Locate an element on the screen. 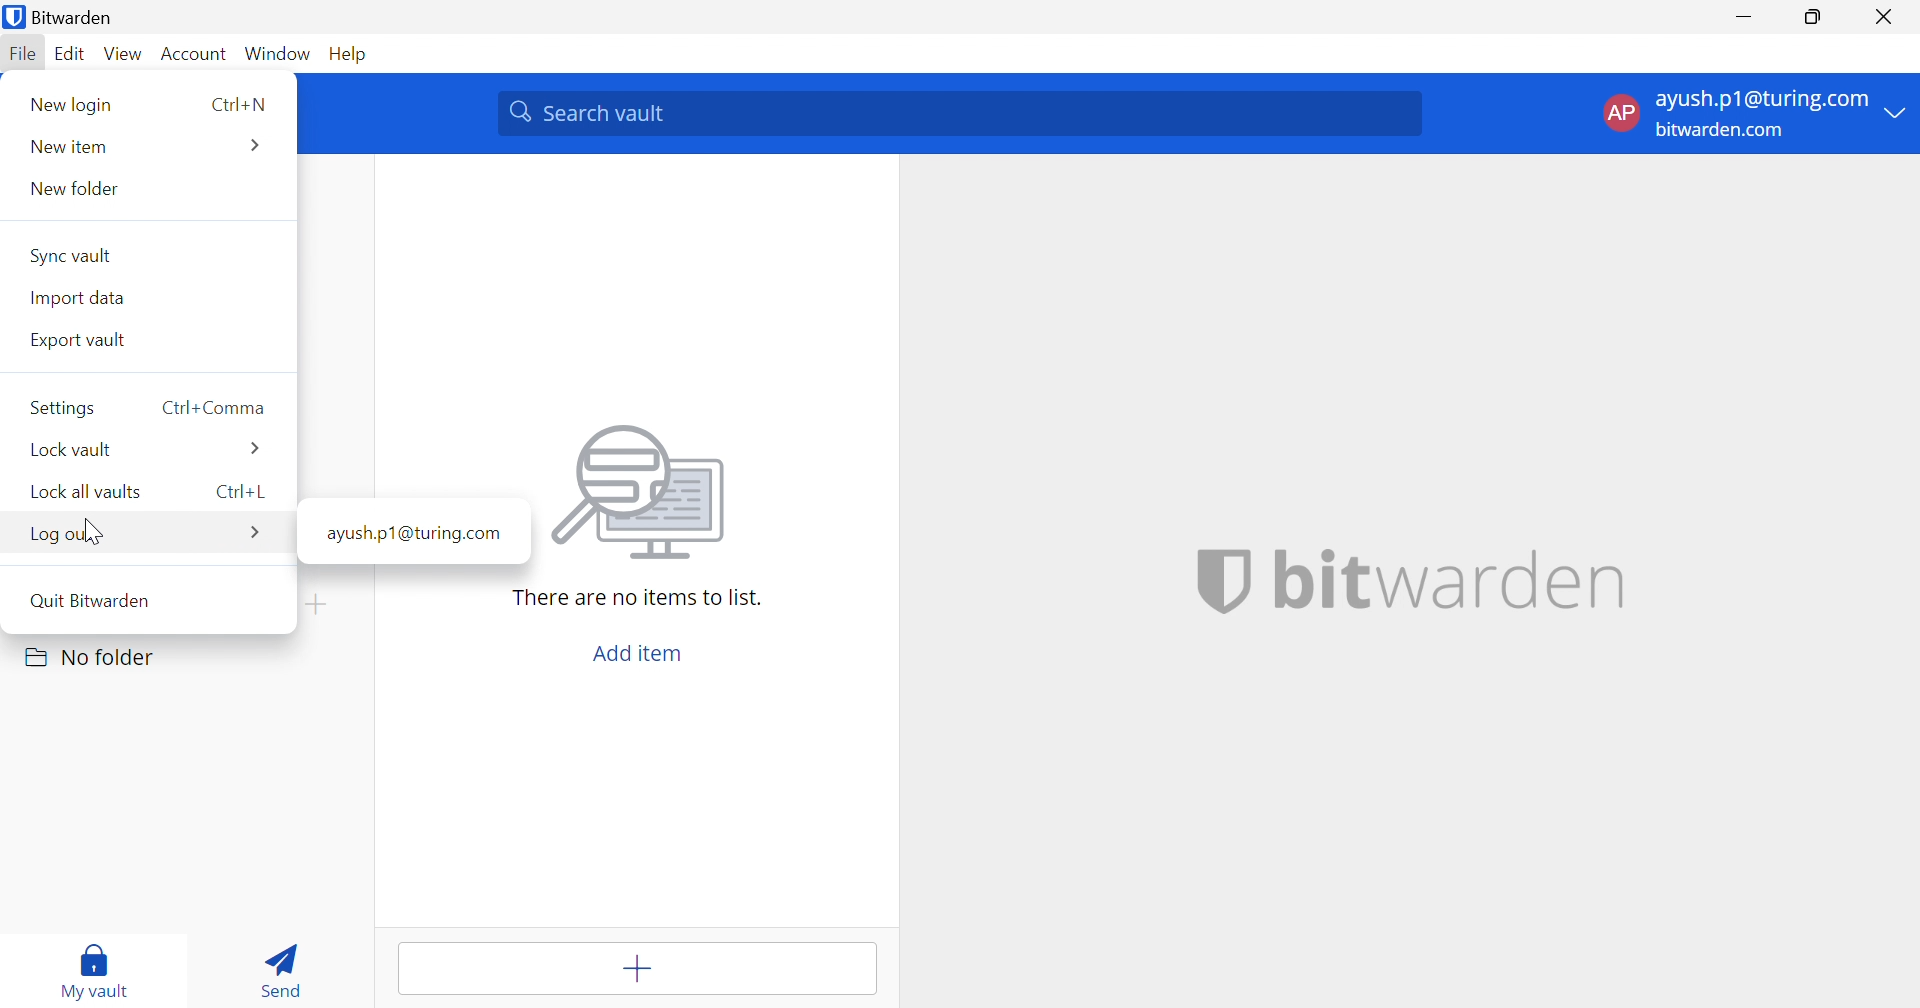 The height and width of the screenshot is (1008, 1920). New item is located at coordinates (67, 148).